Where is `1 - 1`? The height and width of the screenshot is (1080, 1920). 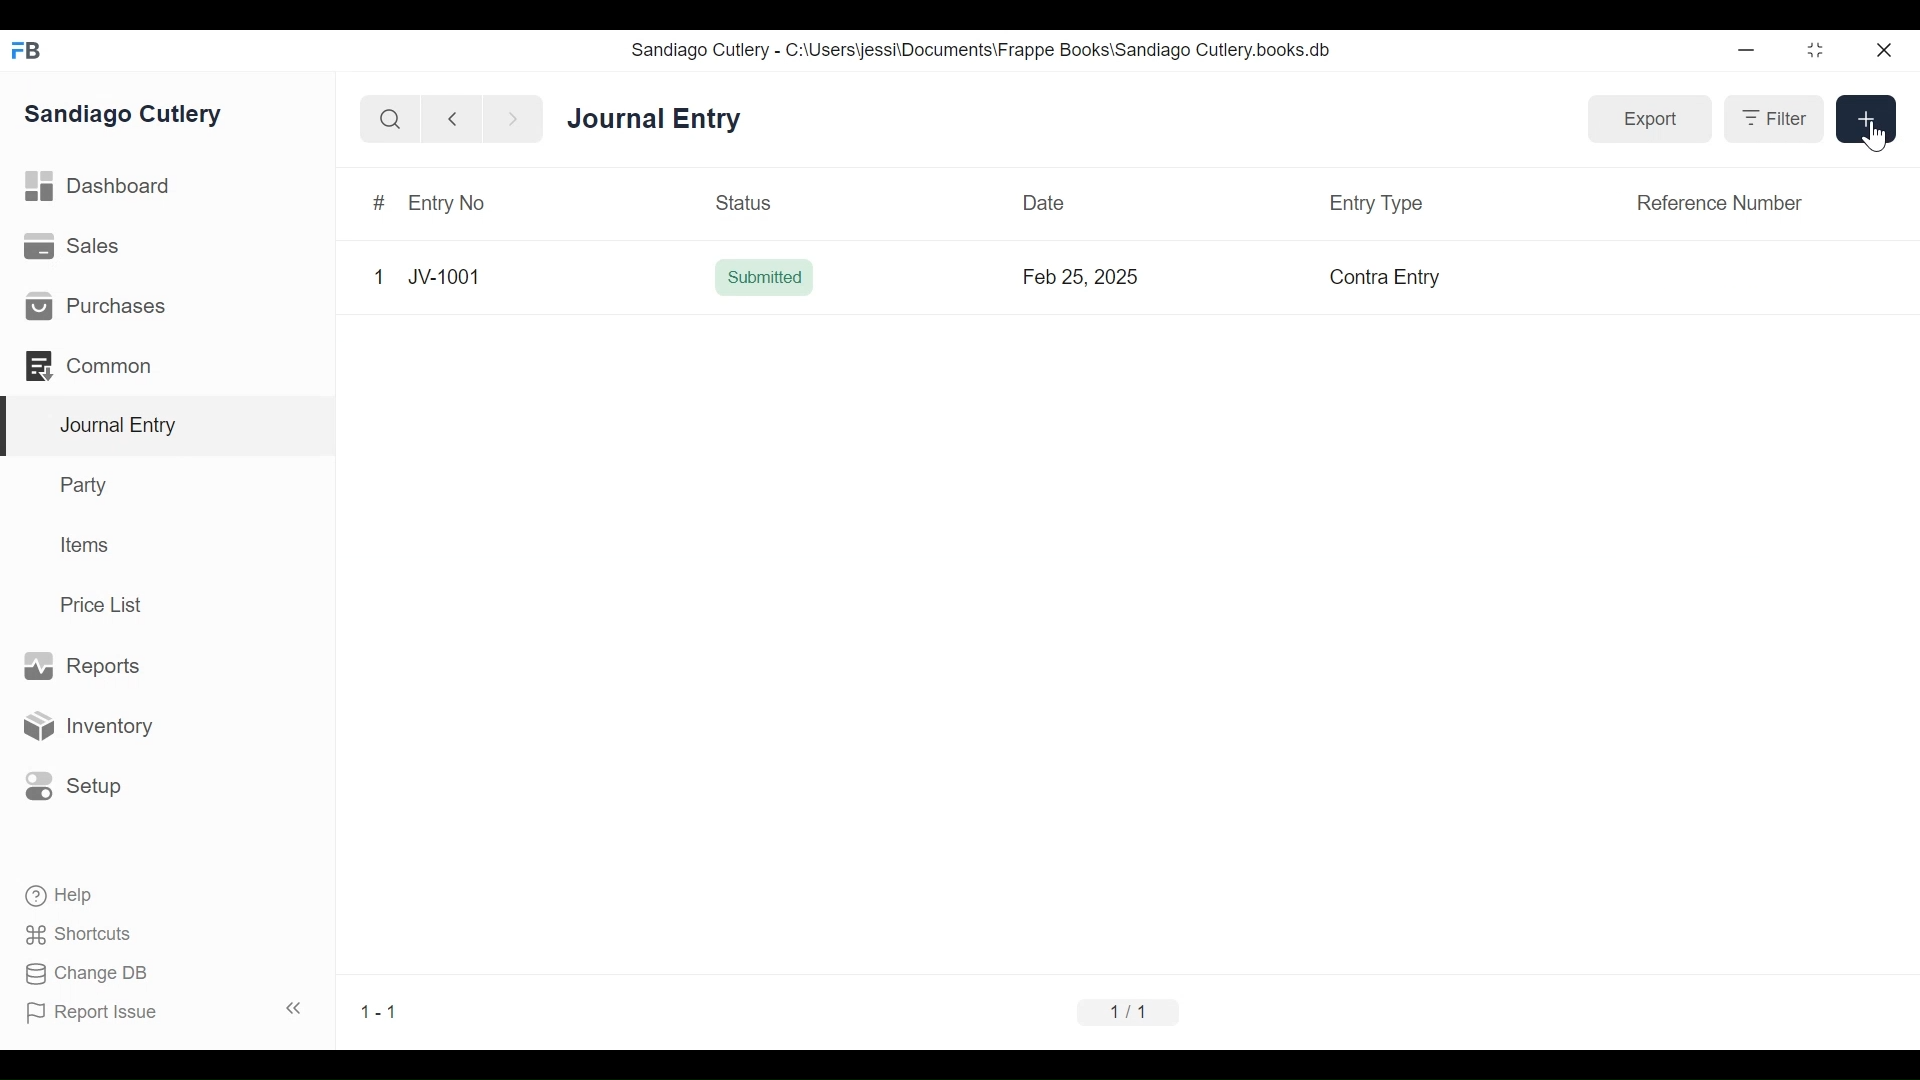
1 - 1 is located at coordinates (382, 1012).